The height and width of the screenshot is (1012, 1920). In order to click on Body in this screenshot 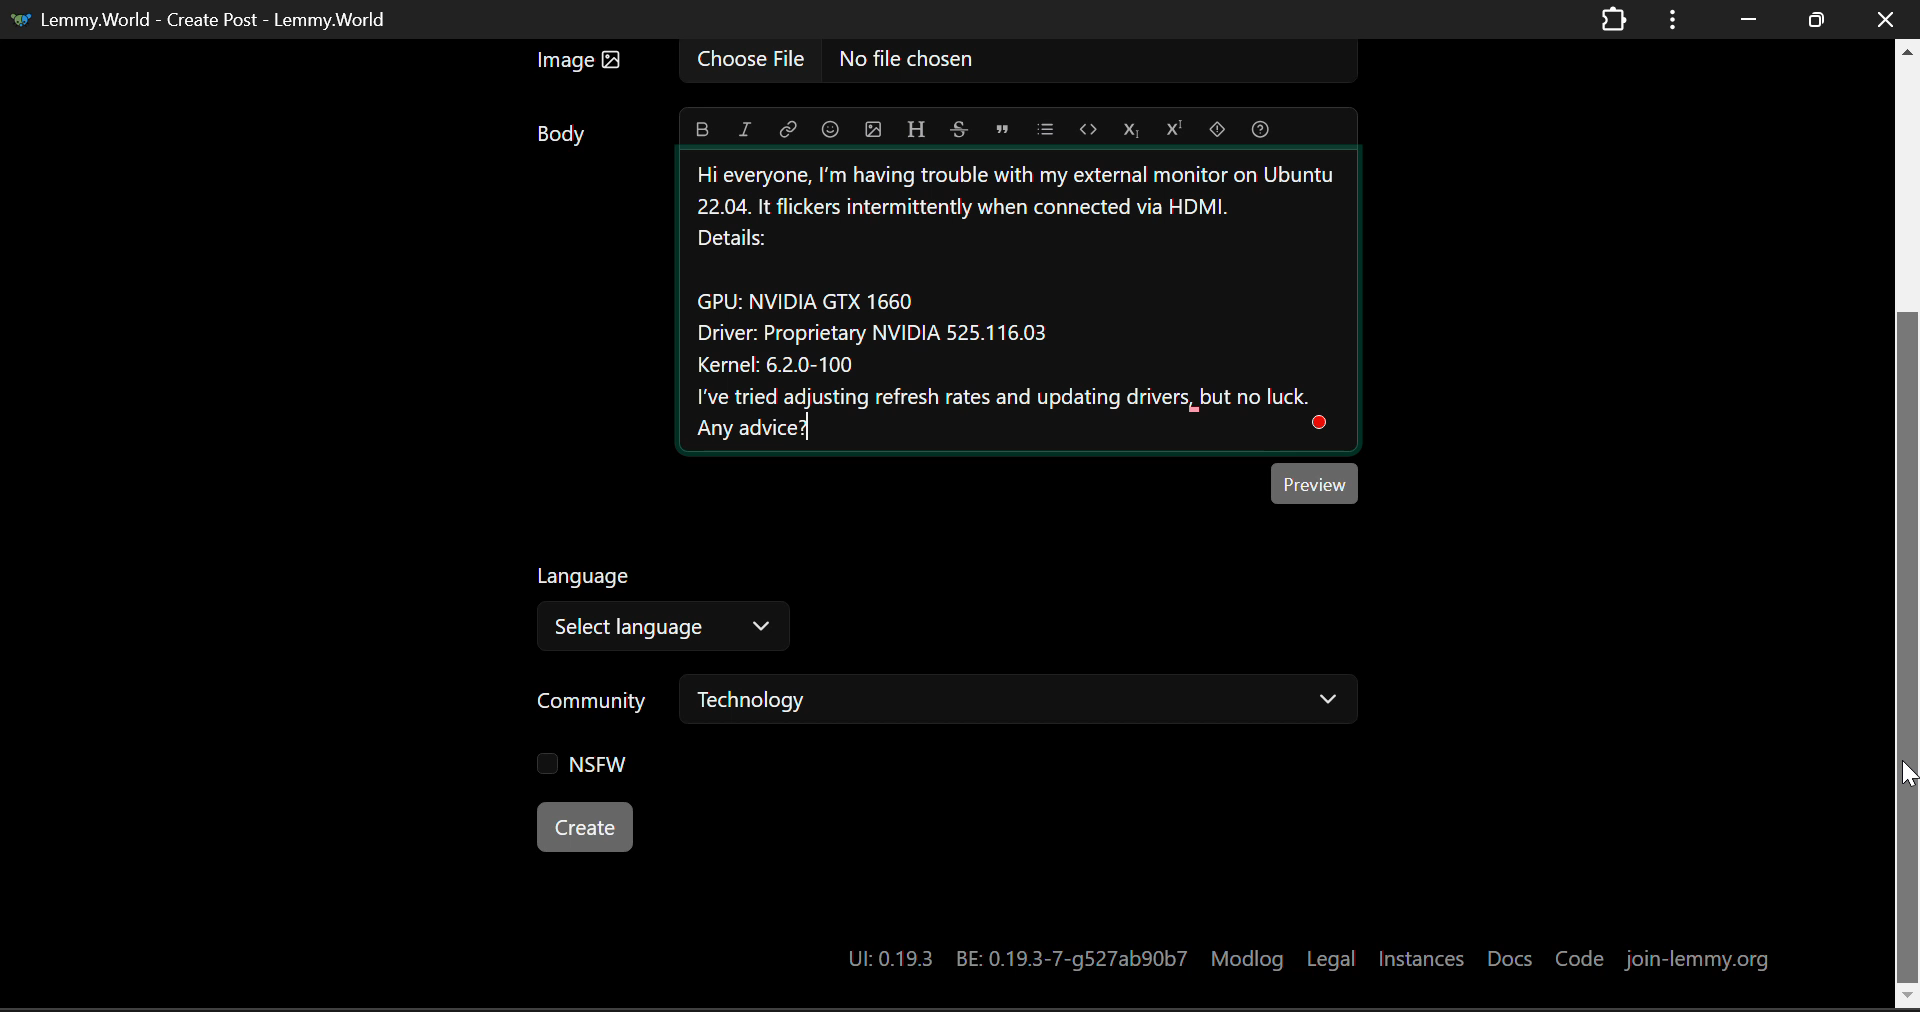, I will do `click(562, 133)`.